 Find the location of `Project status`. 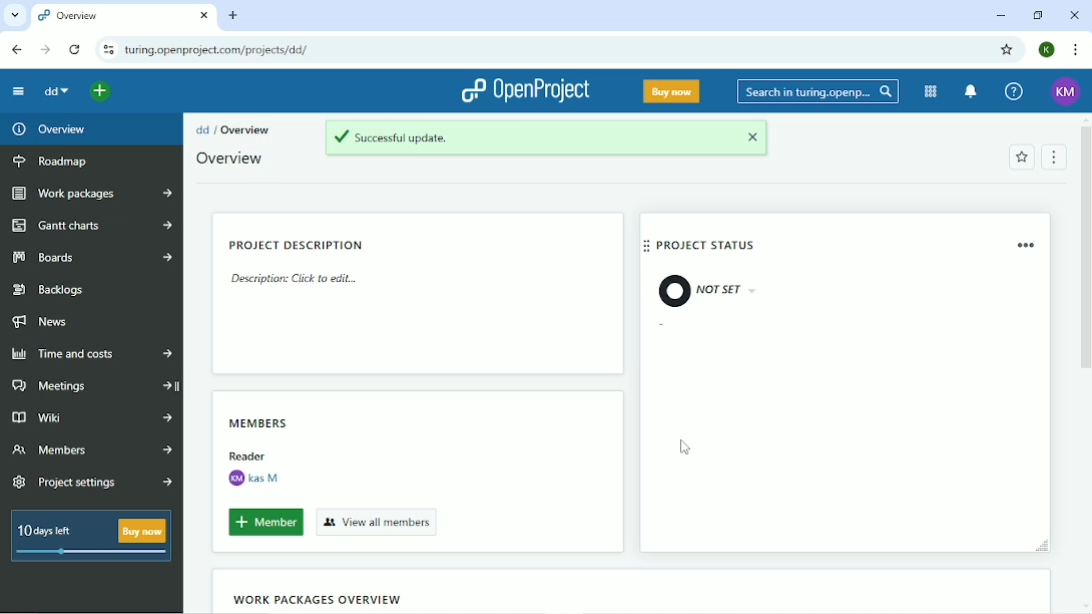

Project status is located at coordinates (708, 246).